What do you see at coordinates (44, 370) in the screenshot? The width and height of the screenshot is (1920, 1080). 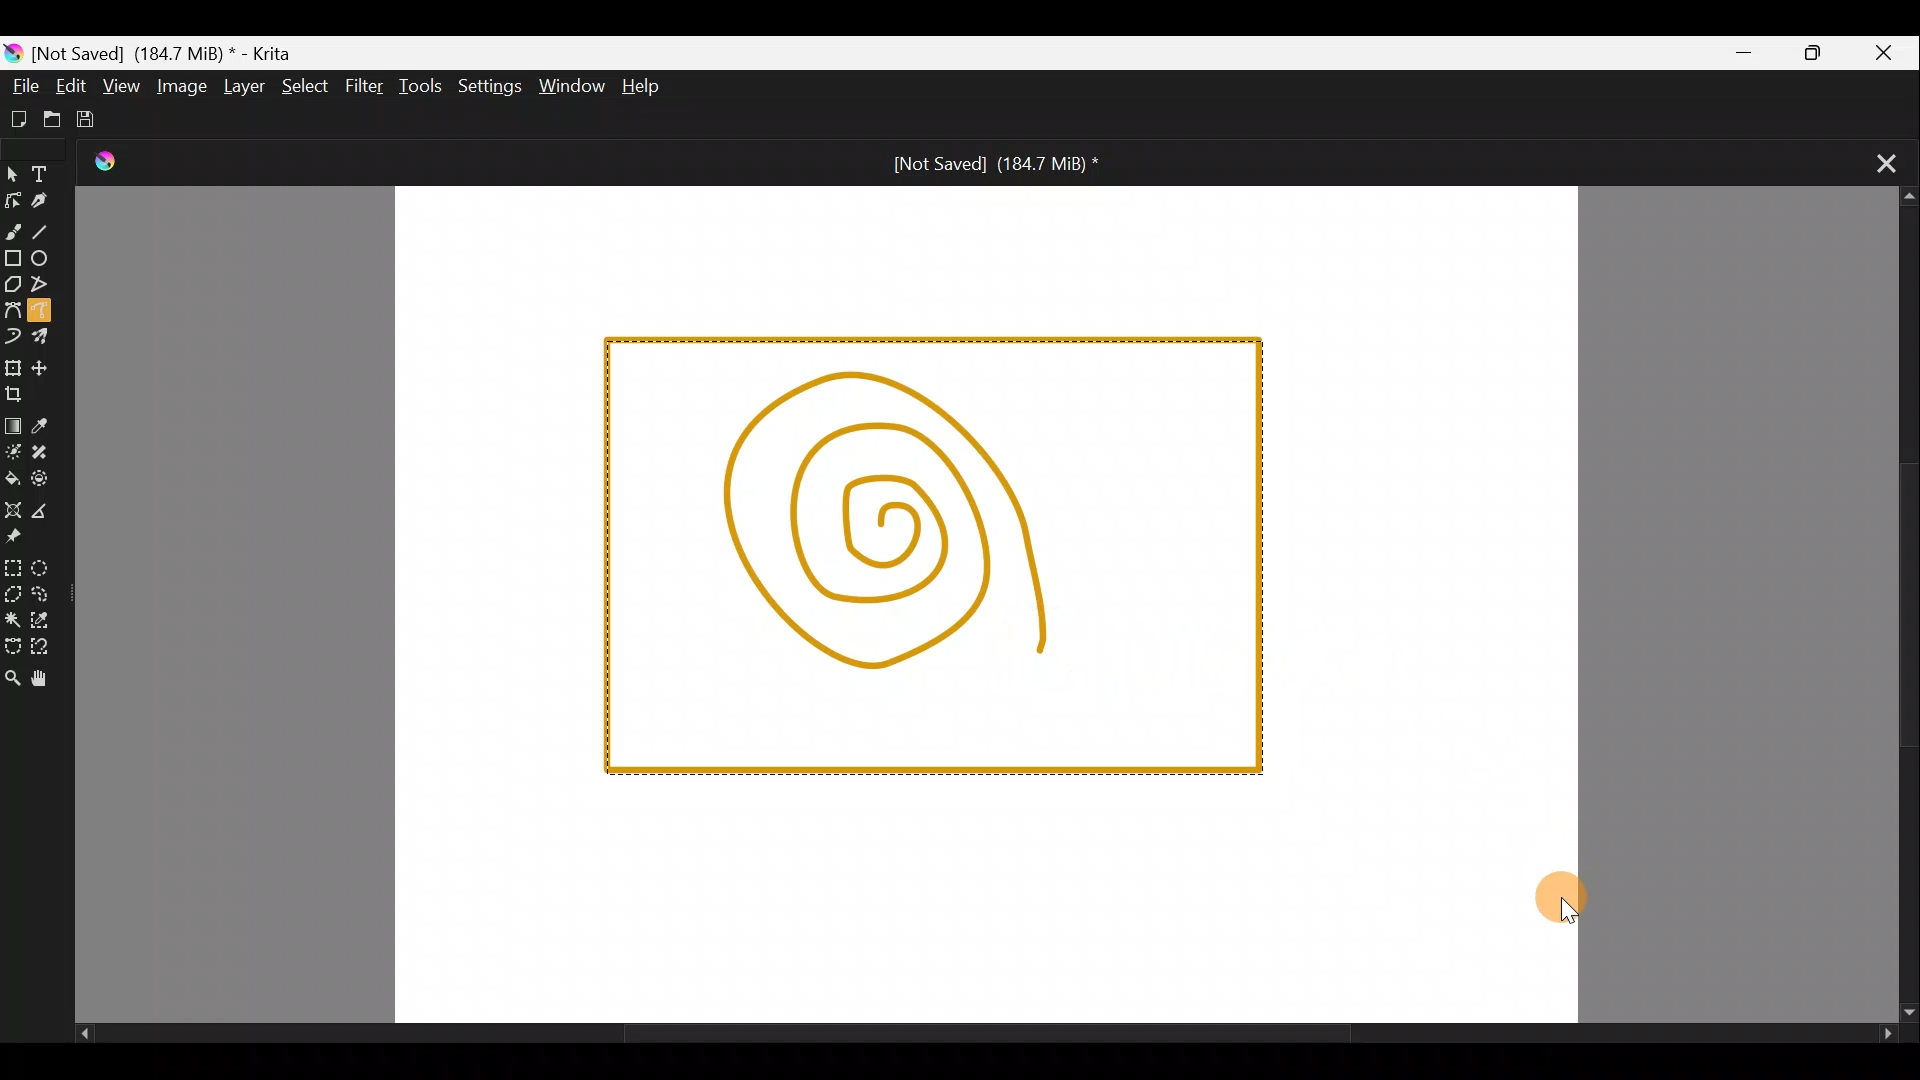 I see `Move a layer` at bounding box center [44, 370].